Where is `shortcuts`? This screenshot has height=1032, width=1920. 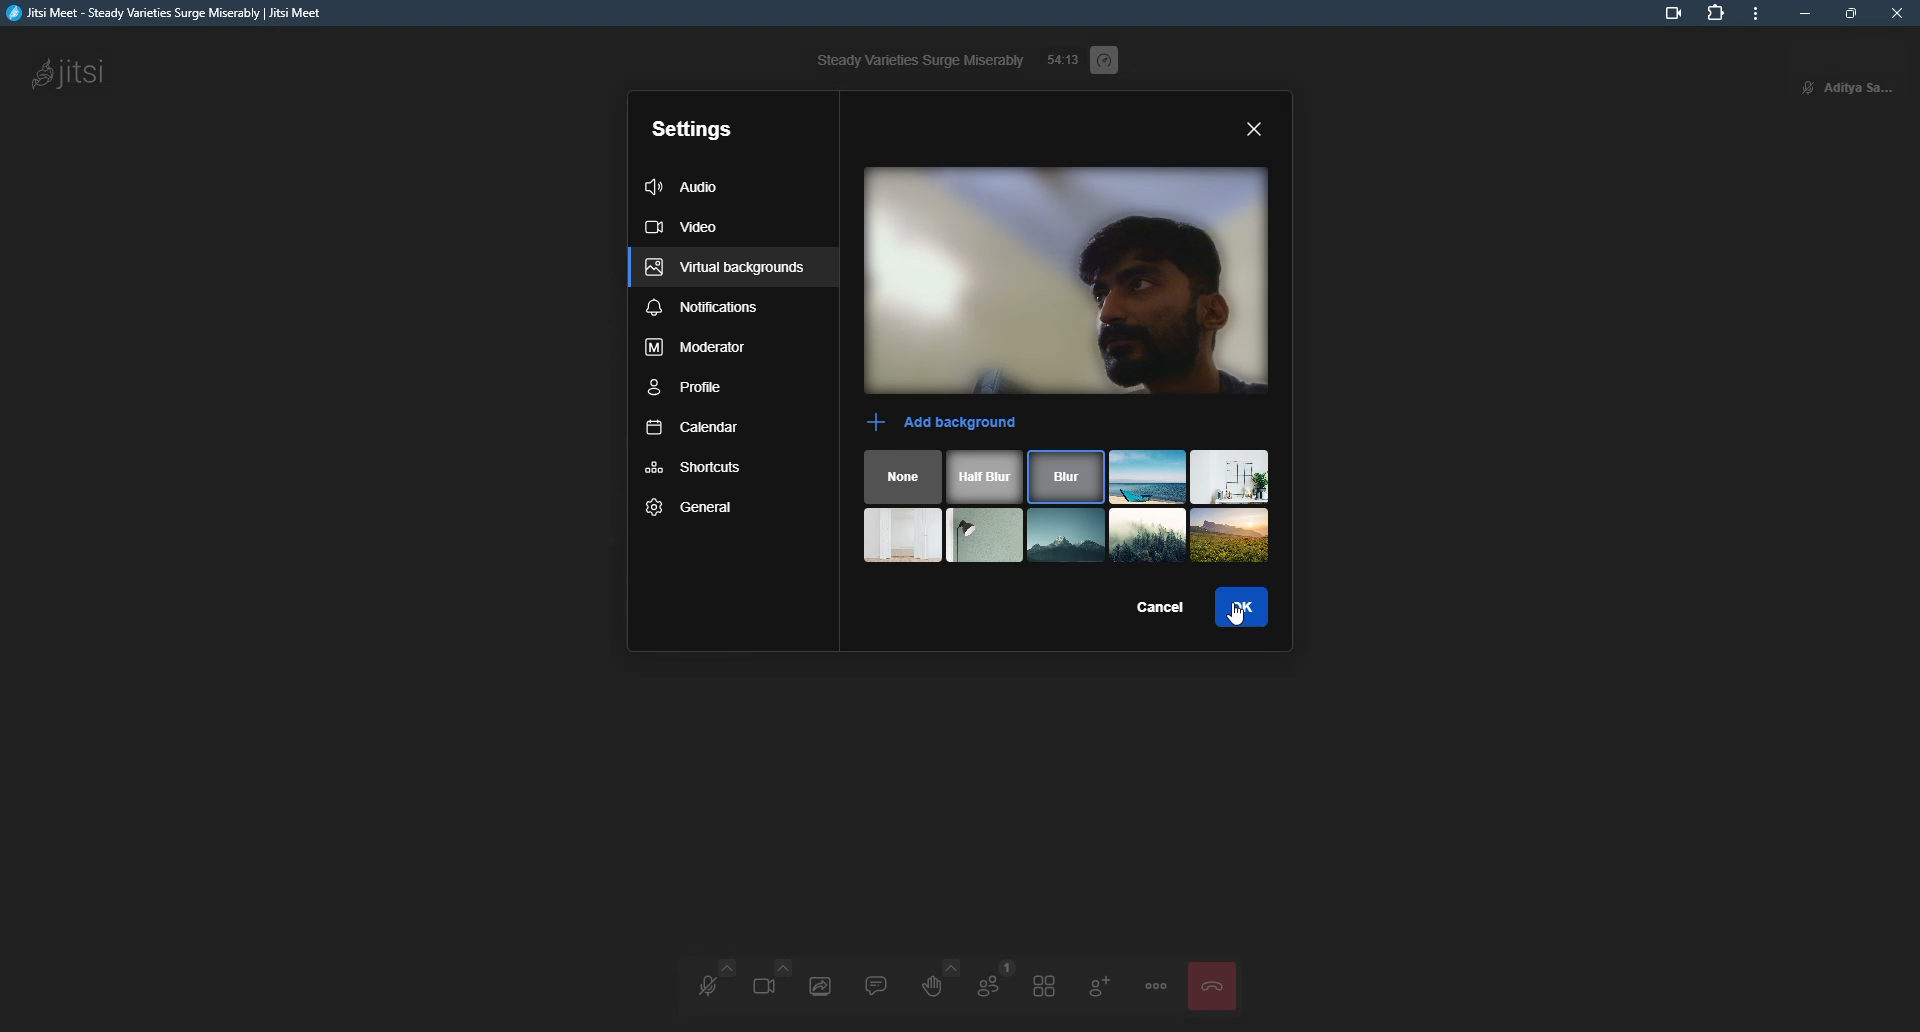
shortcuts is located at coordinates (696, 469).